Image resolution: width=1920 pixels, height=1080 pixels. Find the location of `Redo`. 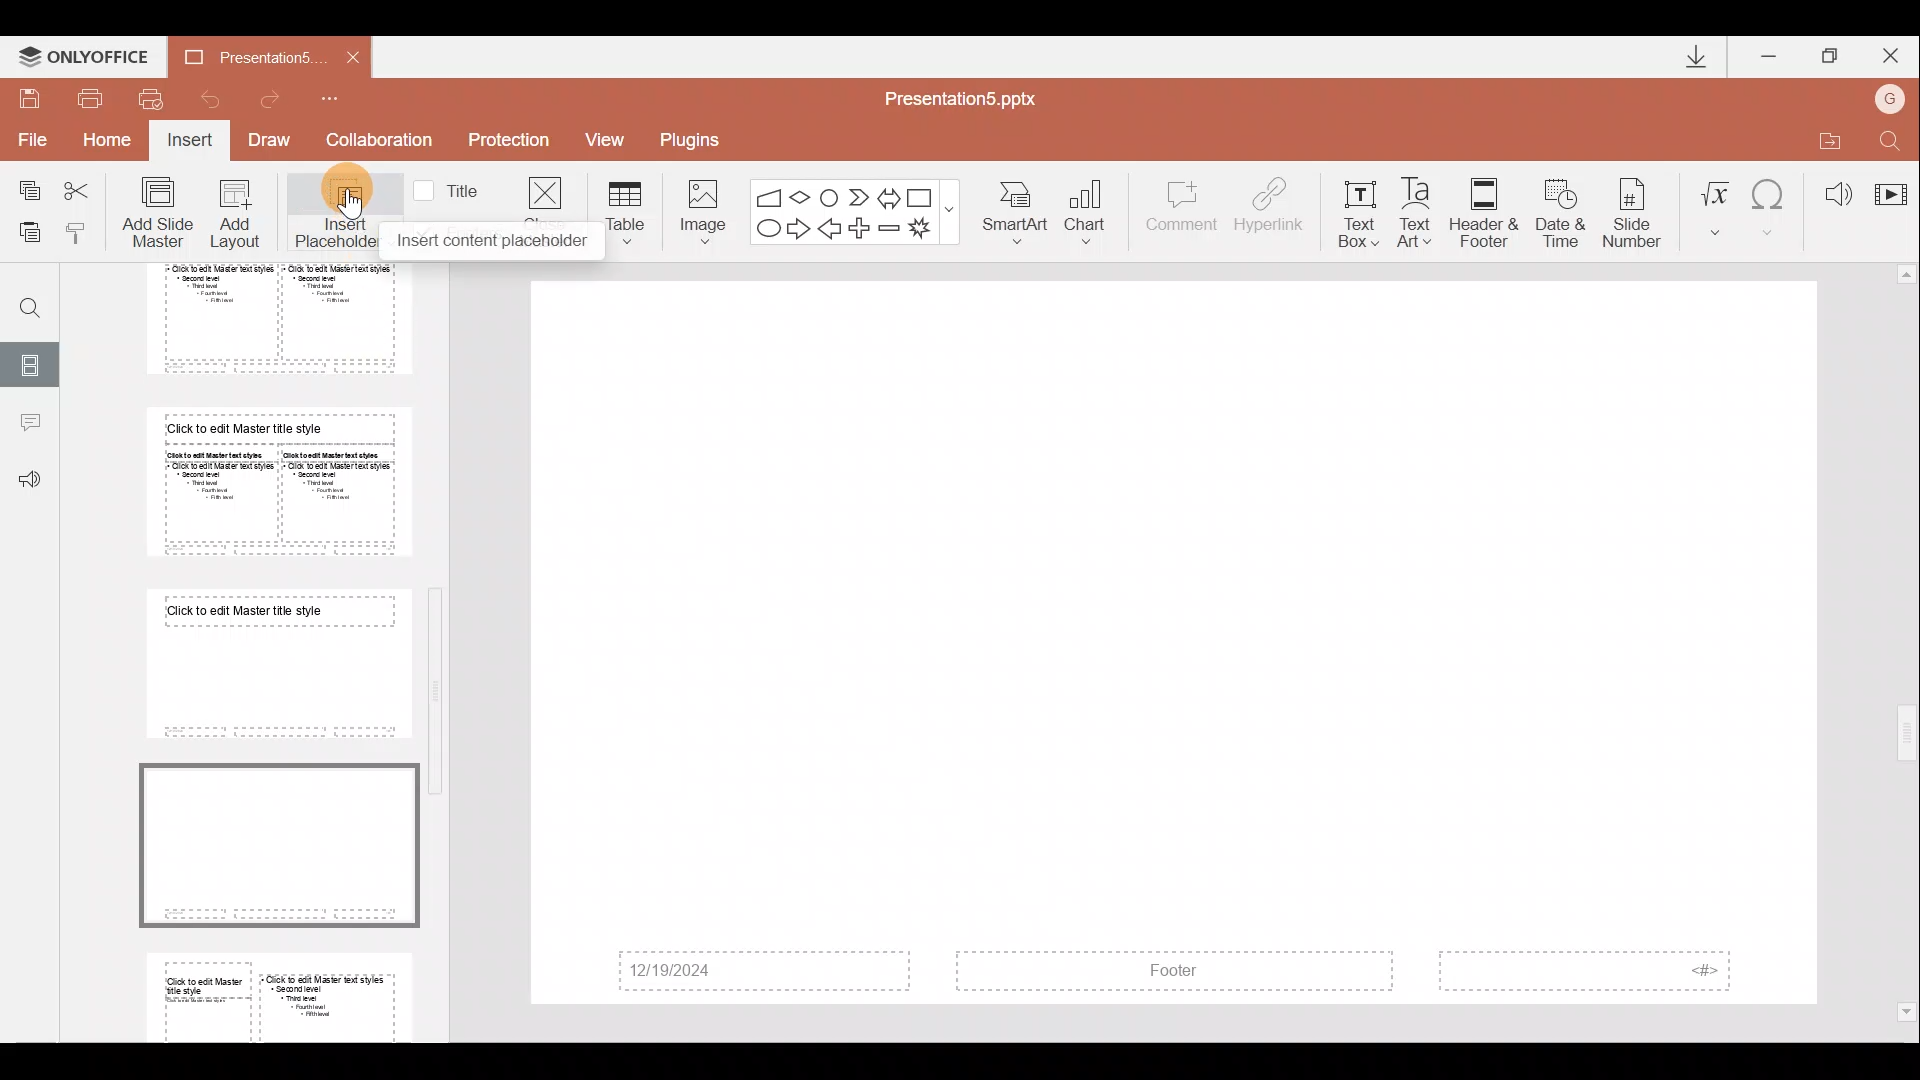

Redo is located at coordinates (278, 99).